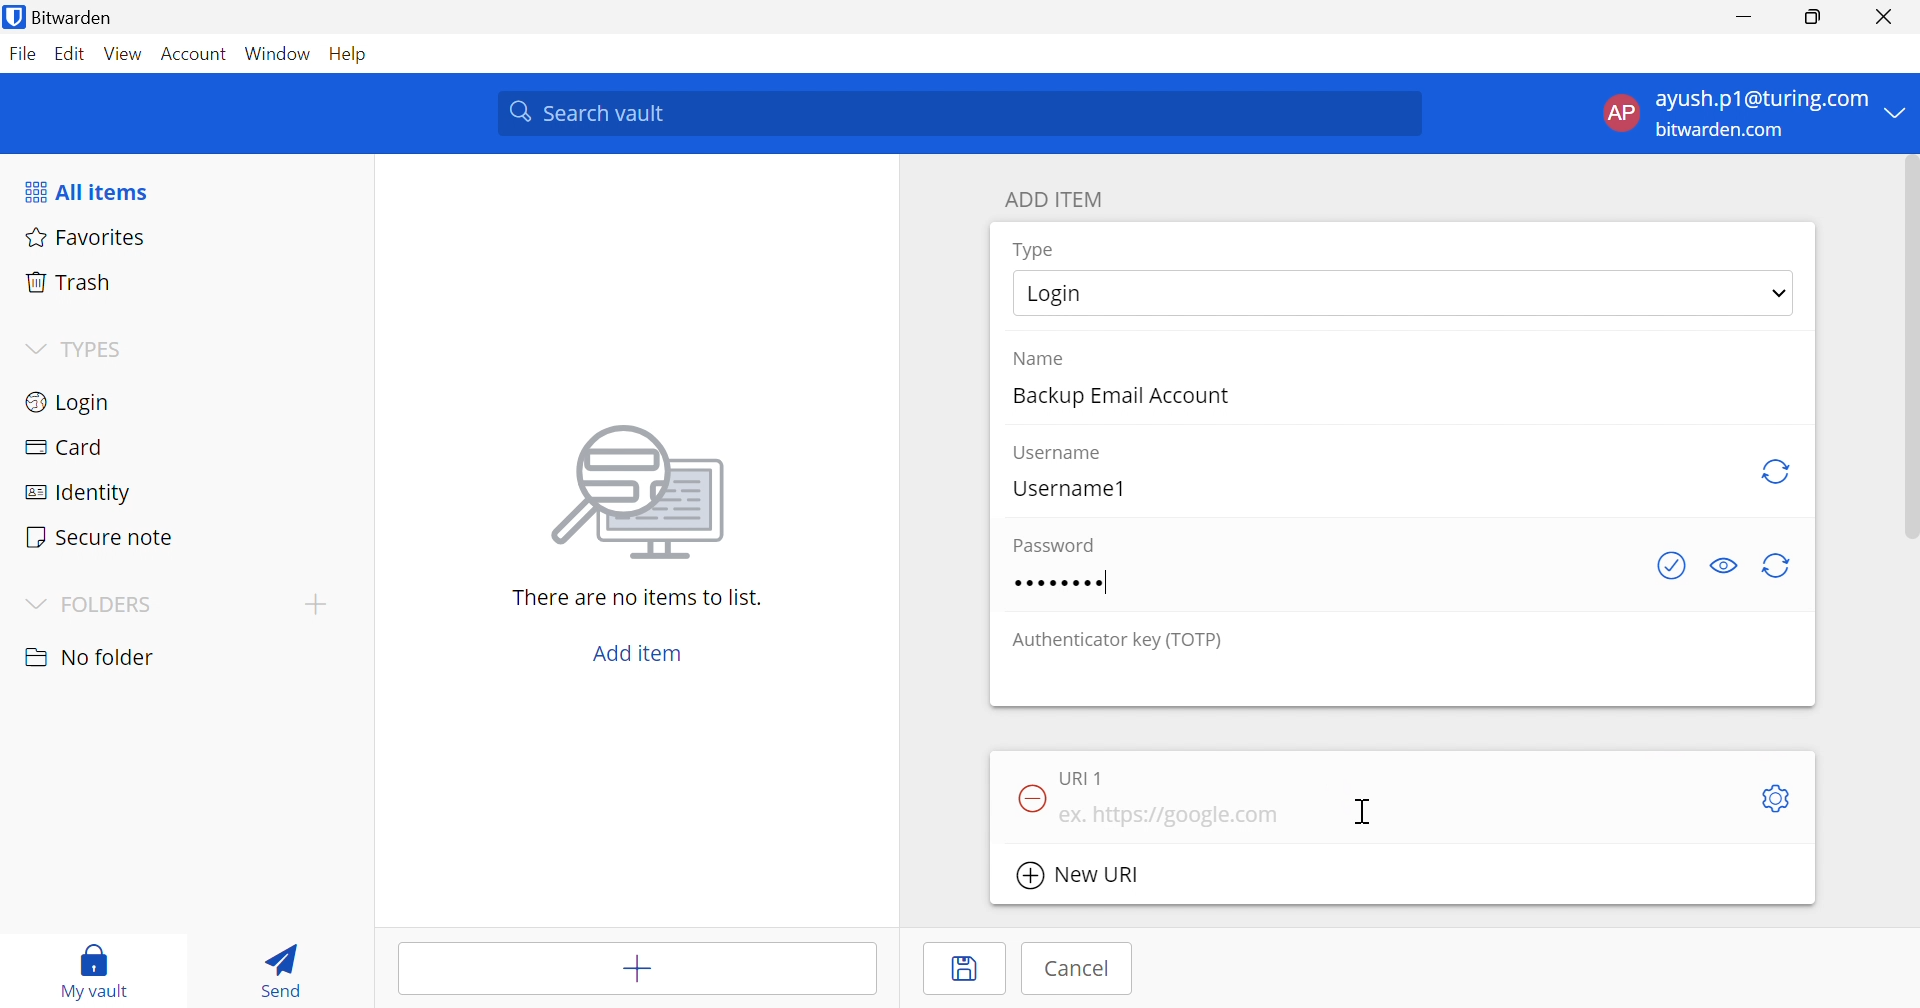  Describe the element at coordinates (1743, 16) in the screenshot. I see `Minimize` at that location.